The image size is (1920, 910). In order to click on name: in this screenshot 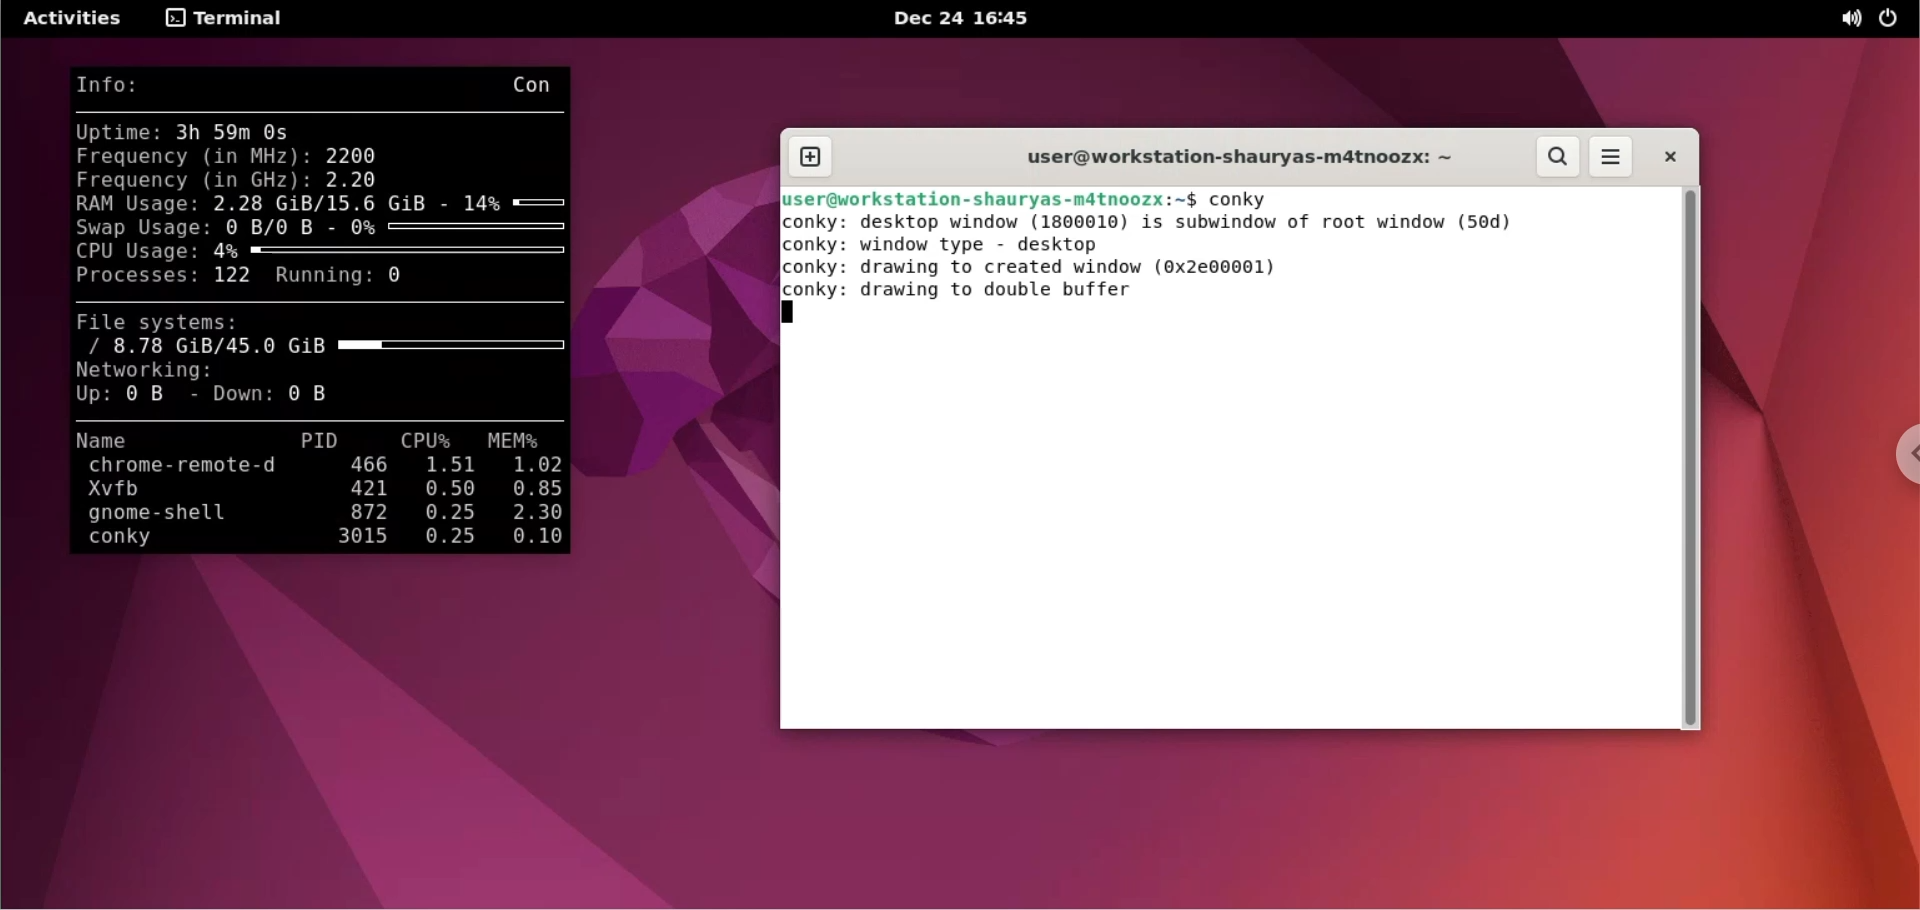, I will do `click(110, 440)`.